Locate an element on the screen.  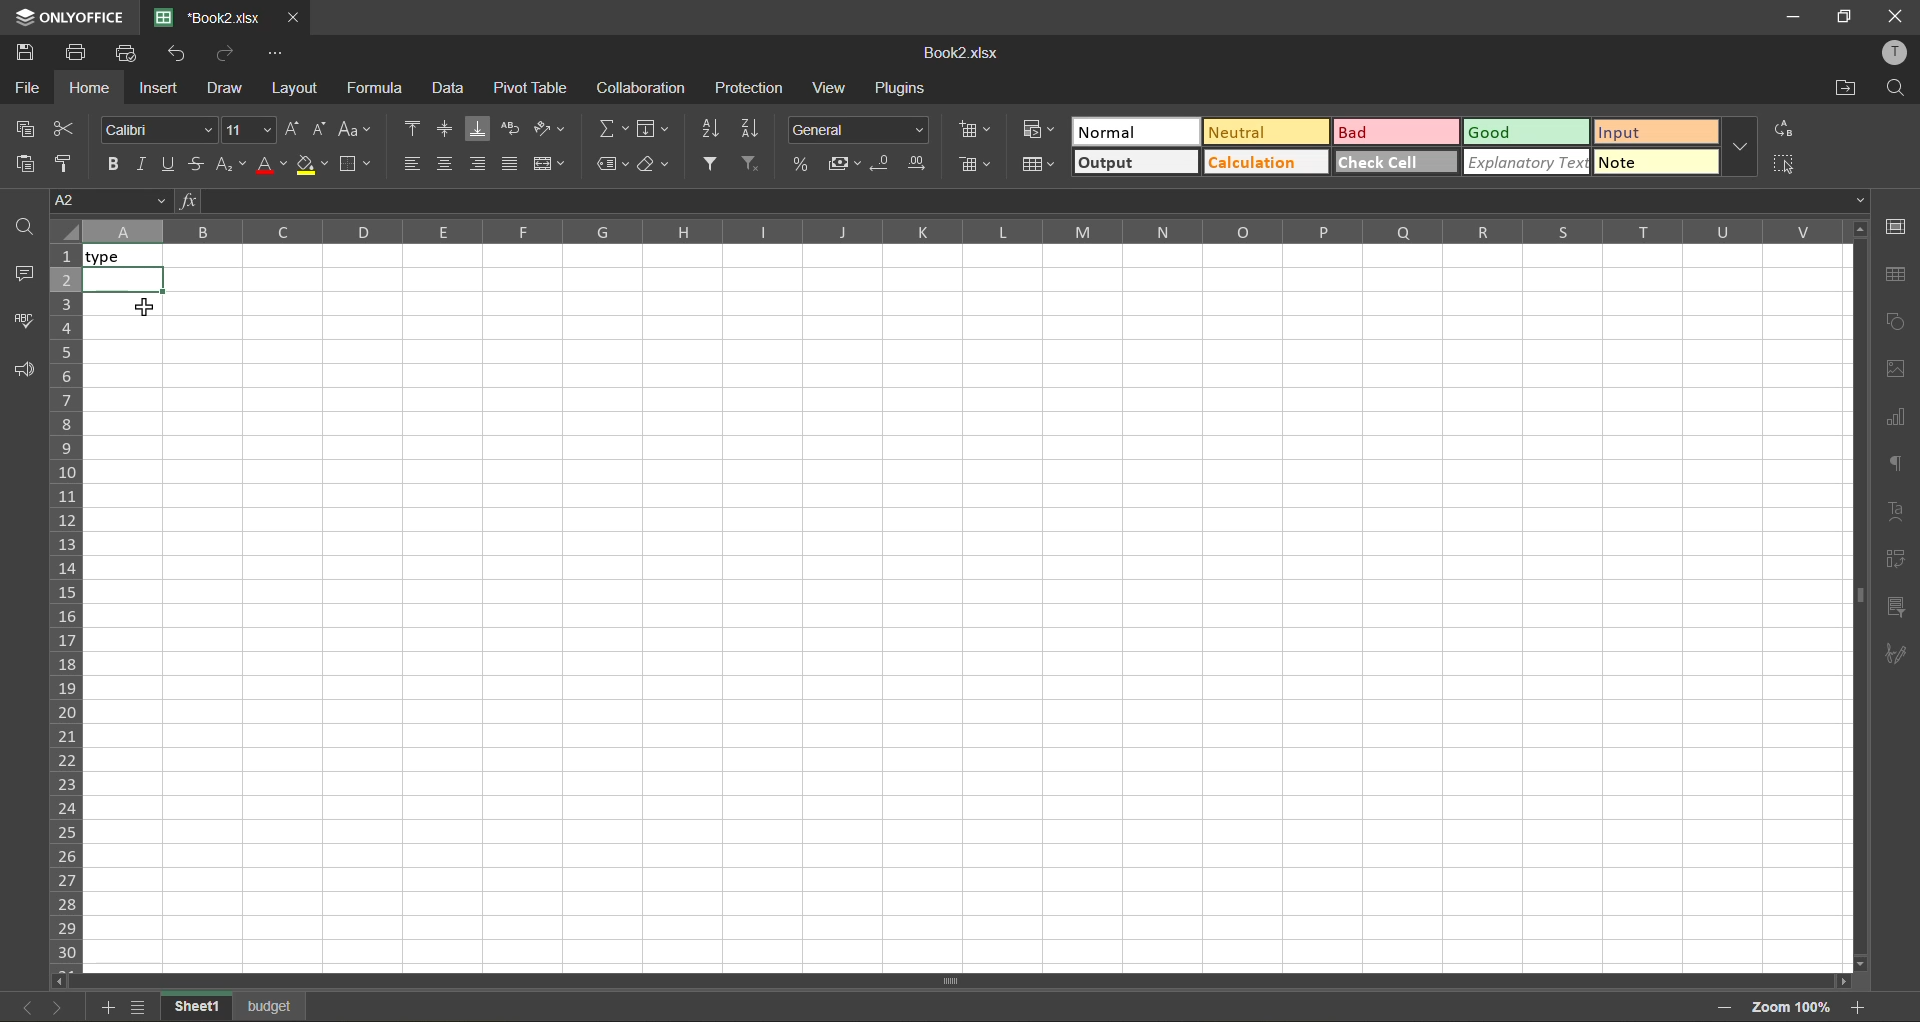
filename is located at coordinates (208, 16).